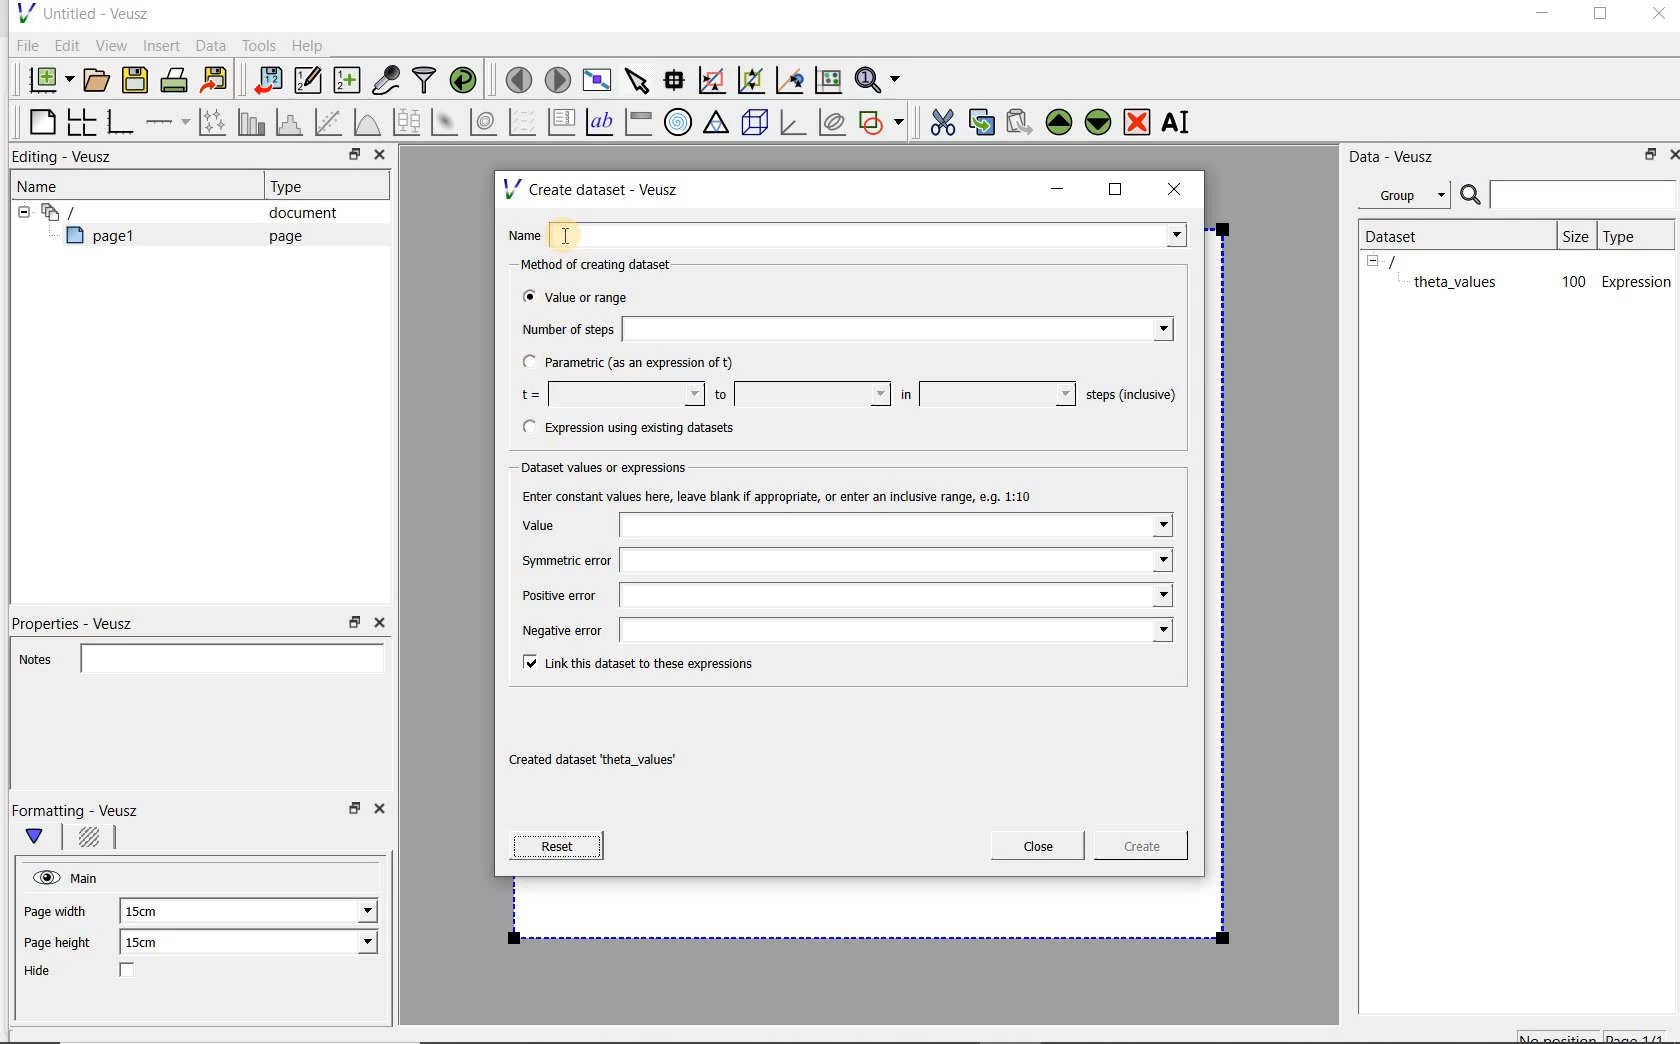 The image size is (1680, 1044). I want to click on select items from the graph or scroll, so click(636, 78).